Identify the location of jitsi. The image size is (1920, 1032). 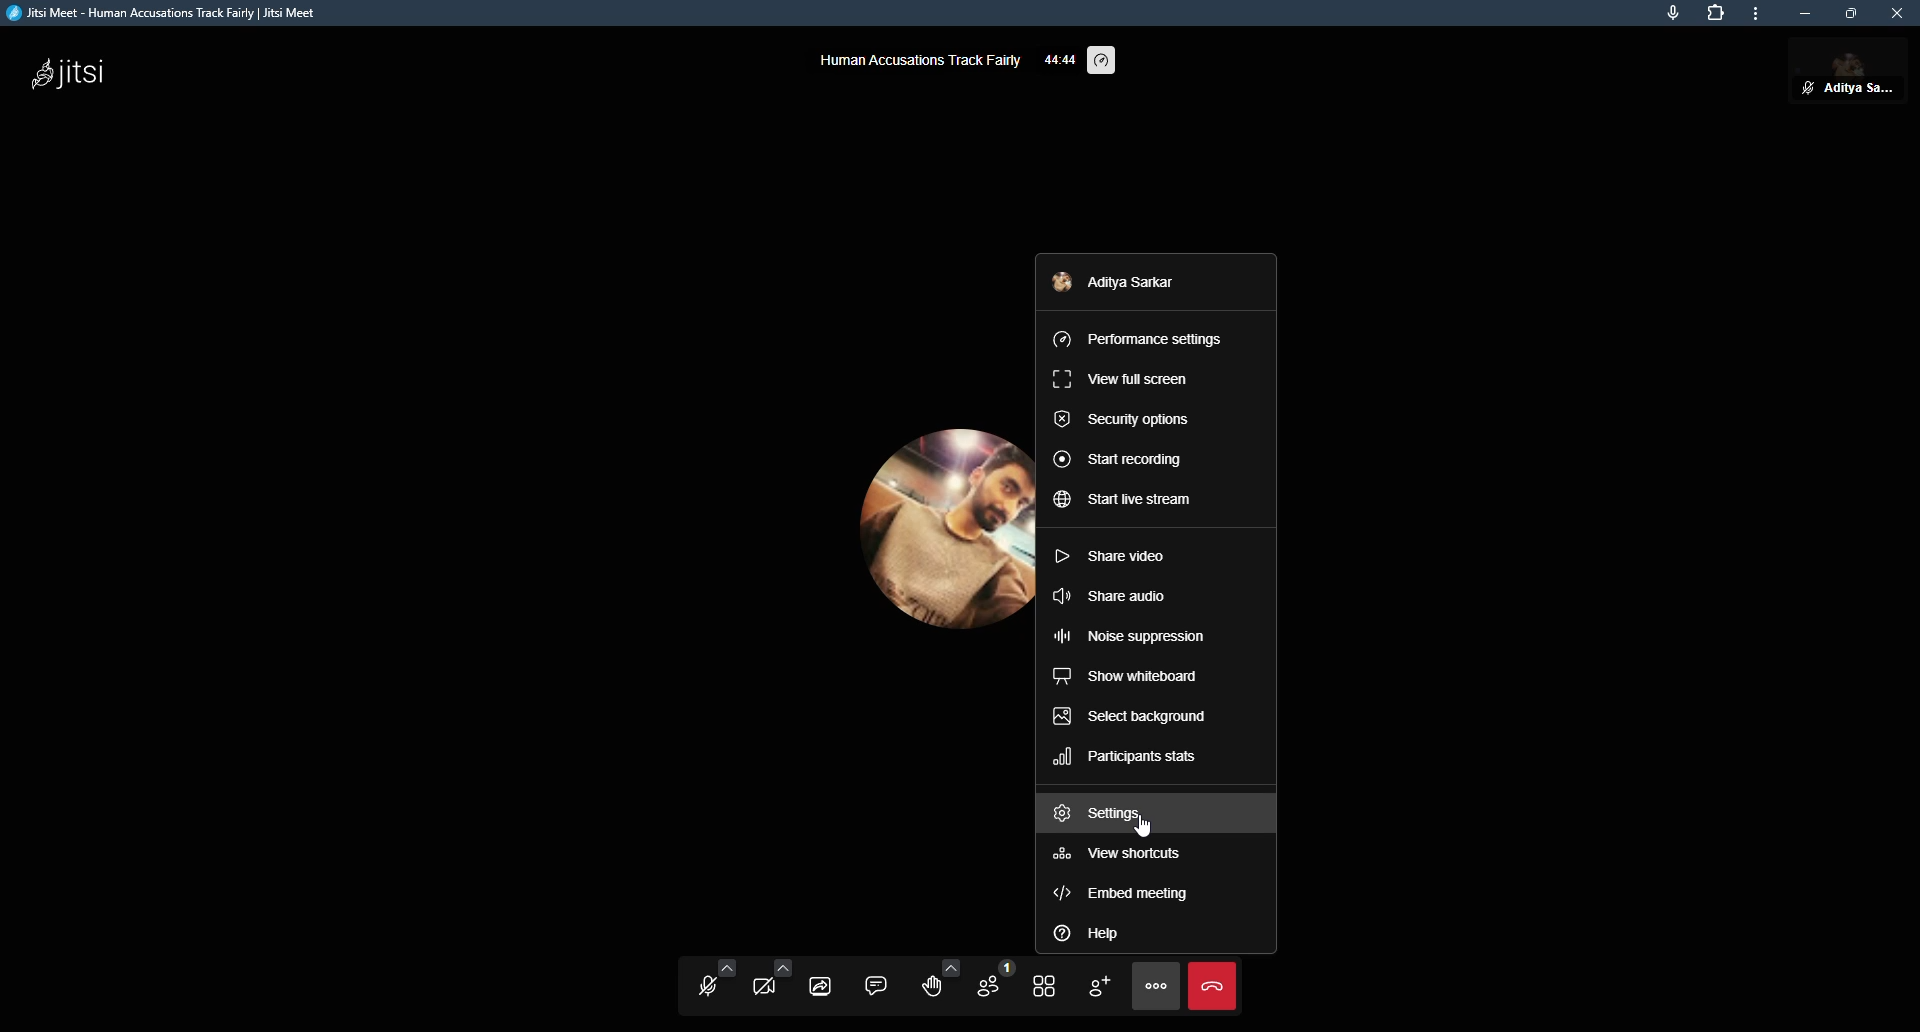
(171, 15).